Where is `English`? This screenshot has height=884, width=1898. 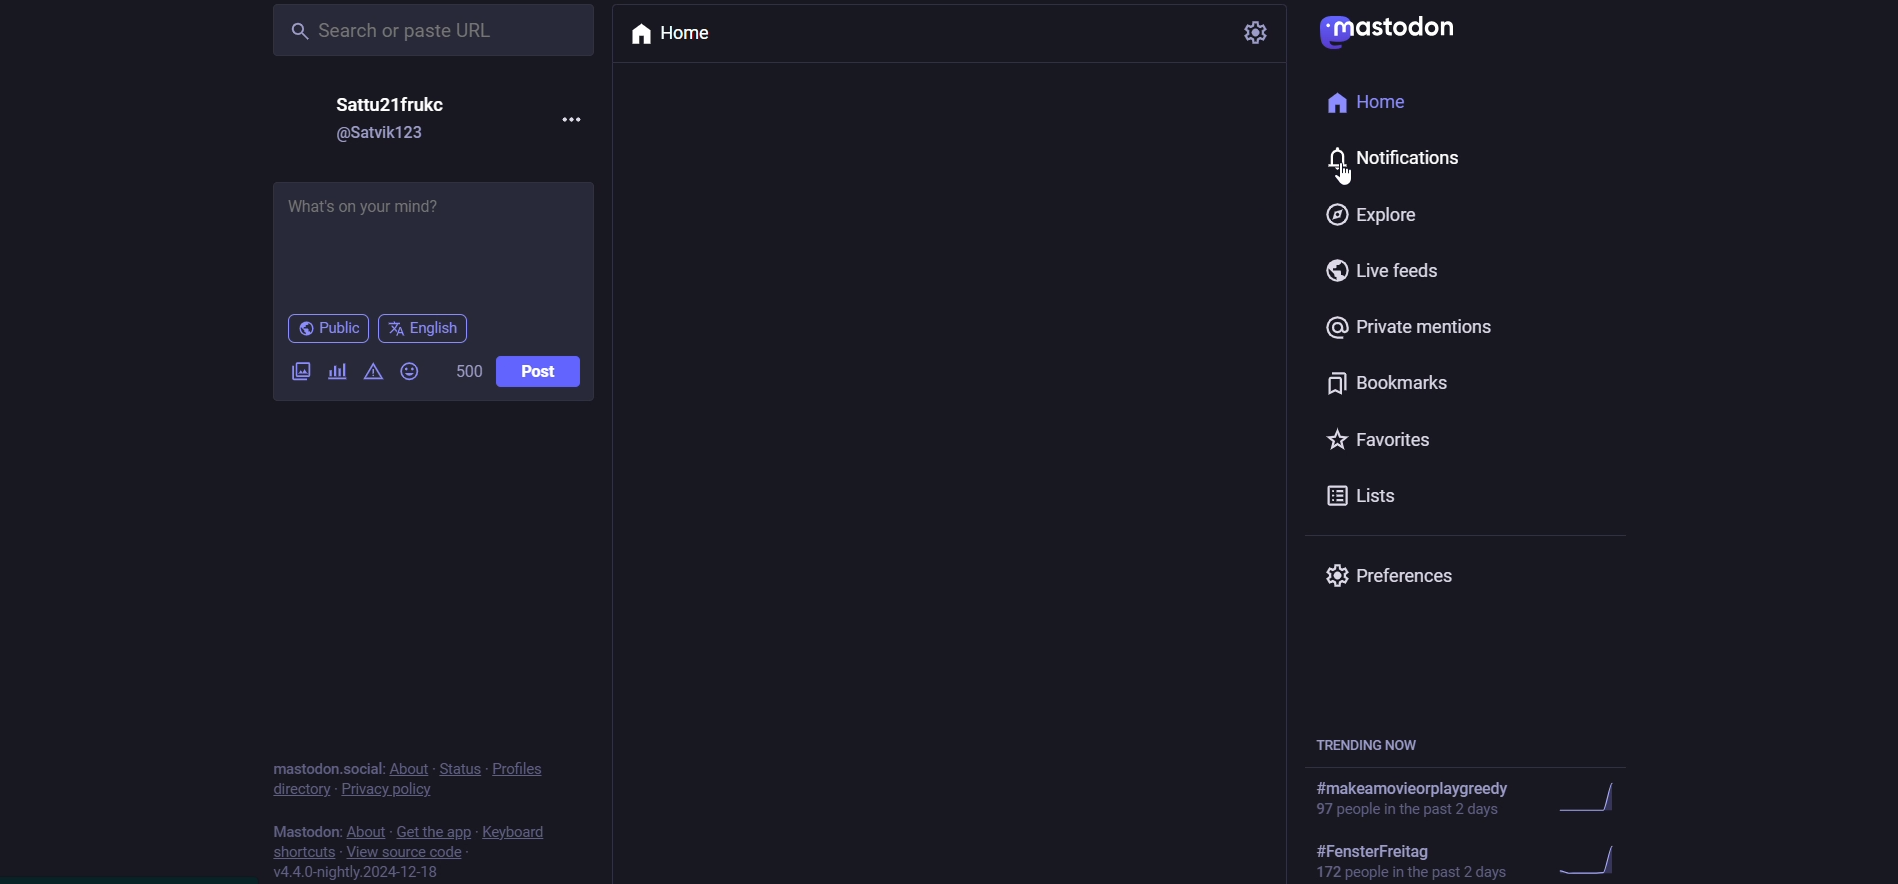 English is located at coordinates (423, 330).